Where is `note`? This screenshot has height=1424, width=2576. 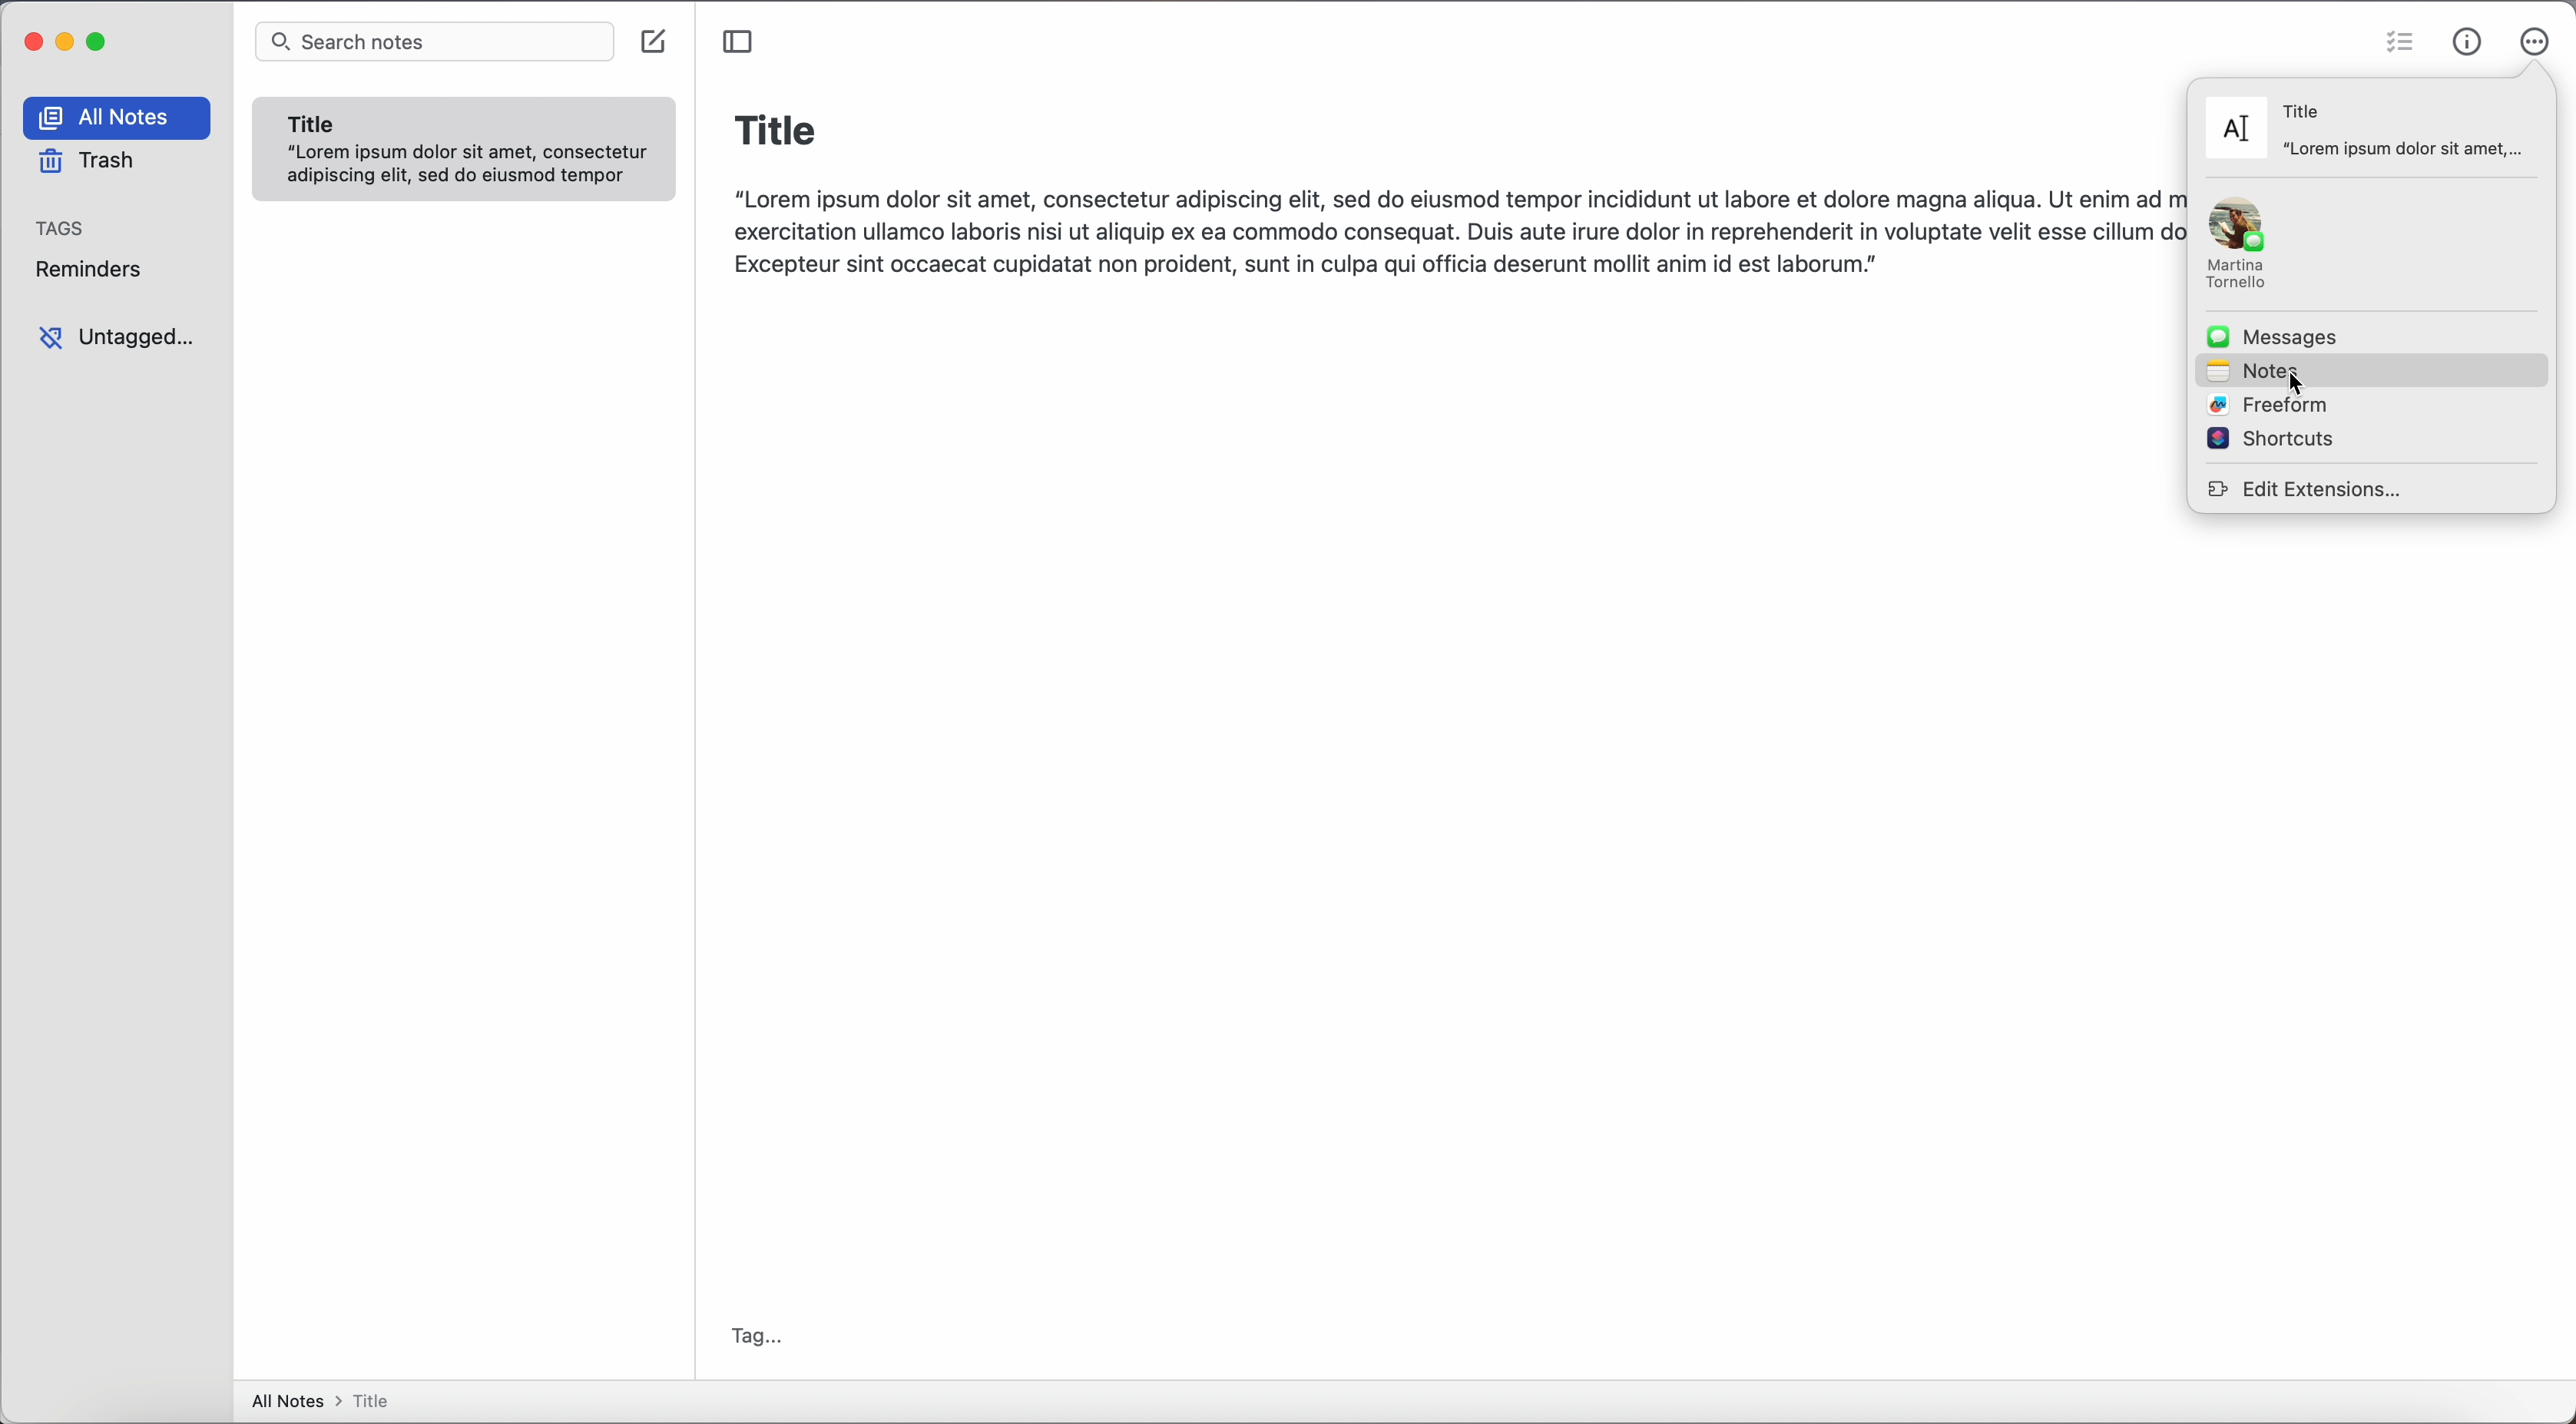 note is located at coordinates (465, 150).